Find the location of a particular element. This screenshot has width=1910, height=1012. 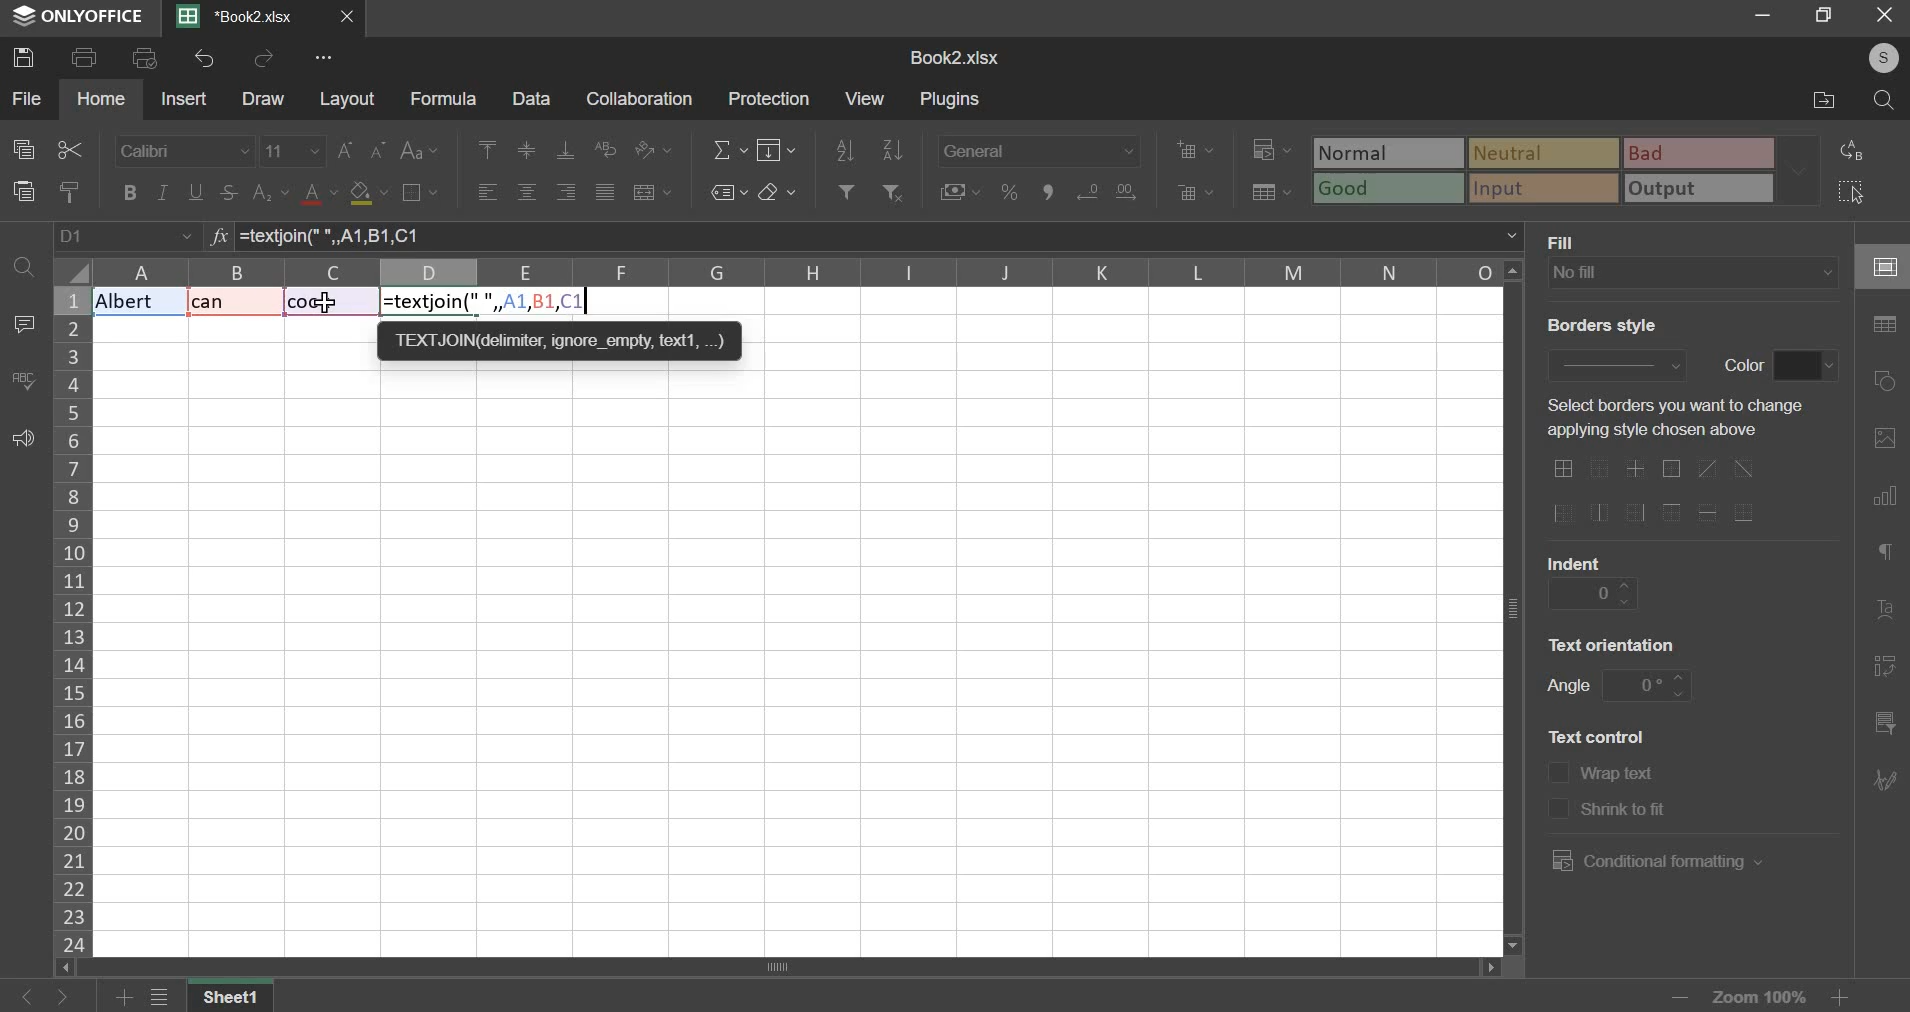

plugins is located at coordinates (952, 100).